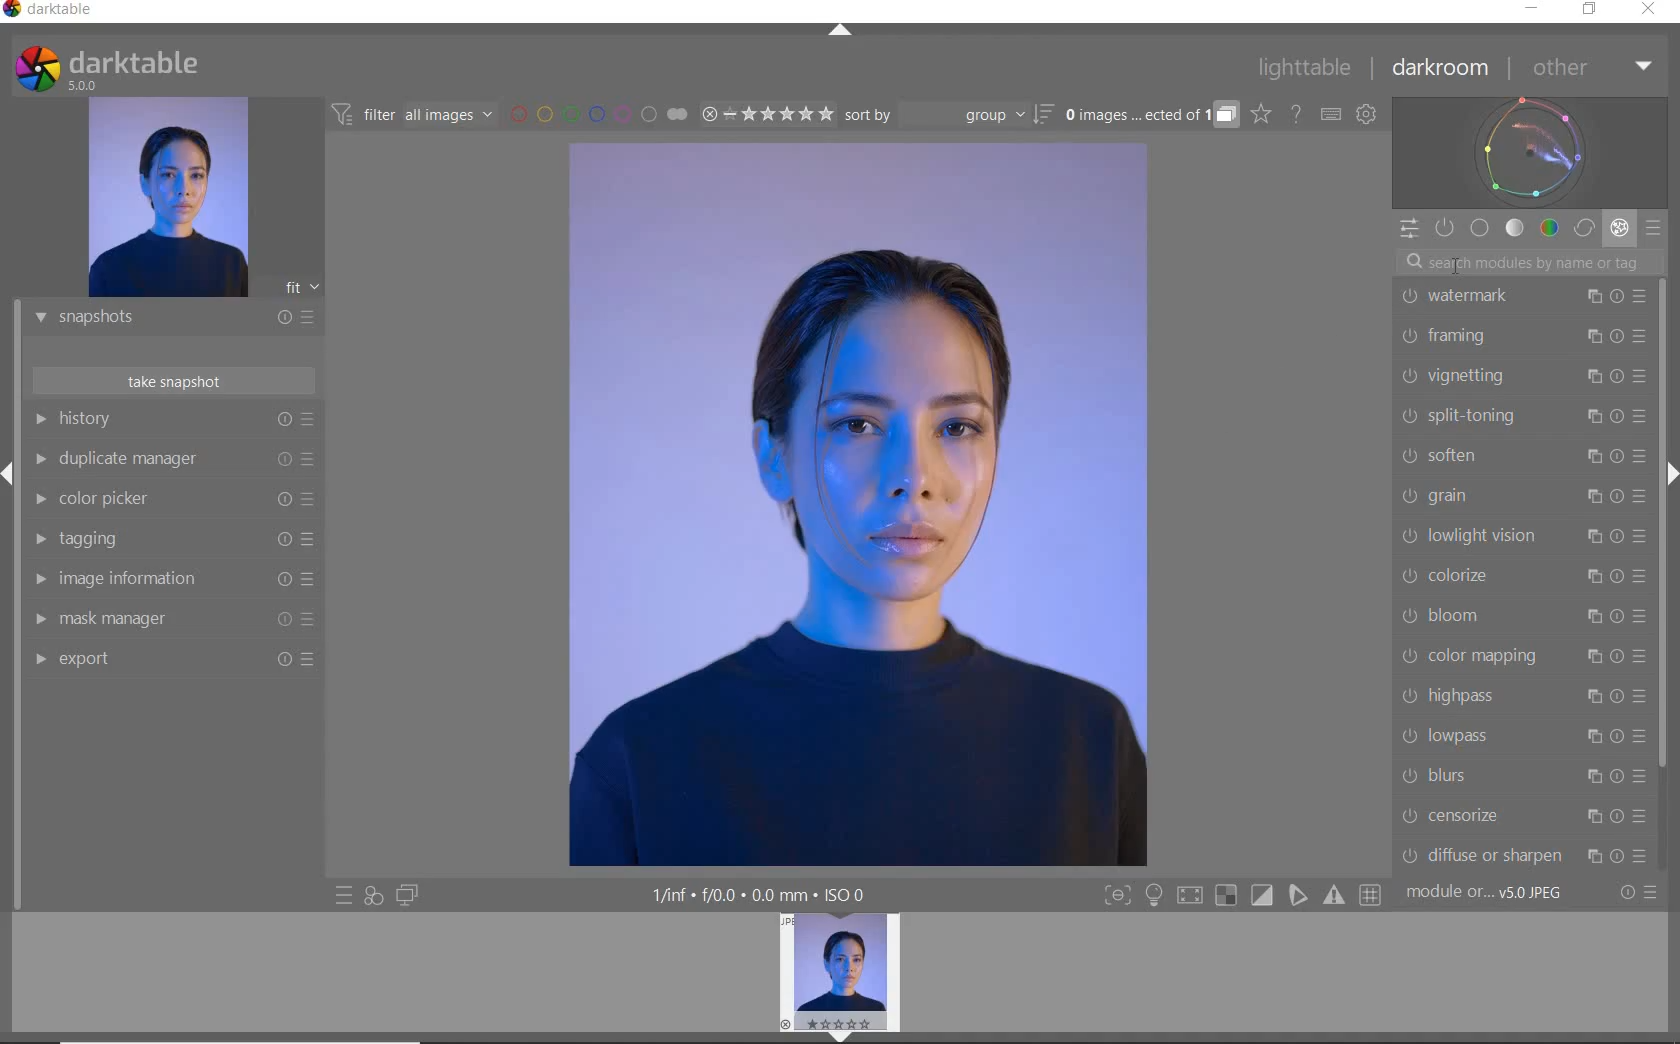  Describe the element at coordinates (1522, 698) in the screenshot. I see `HIGHPASS` at that location.